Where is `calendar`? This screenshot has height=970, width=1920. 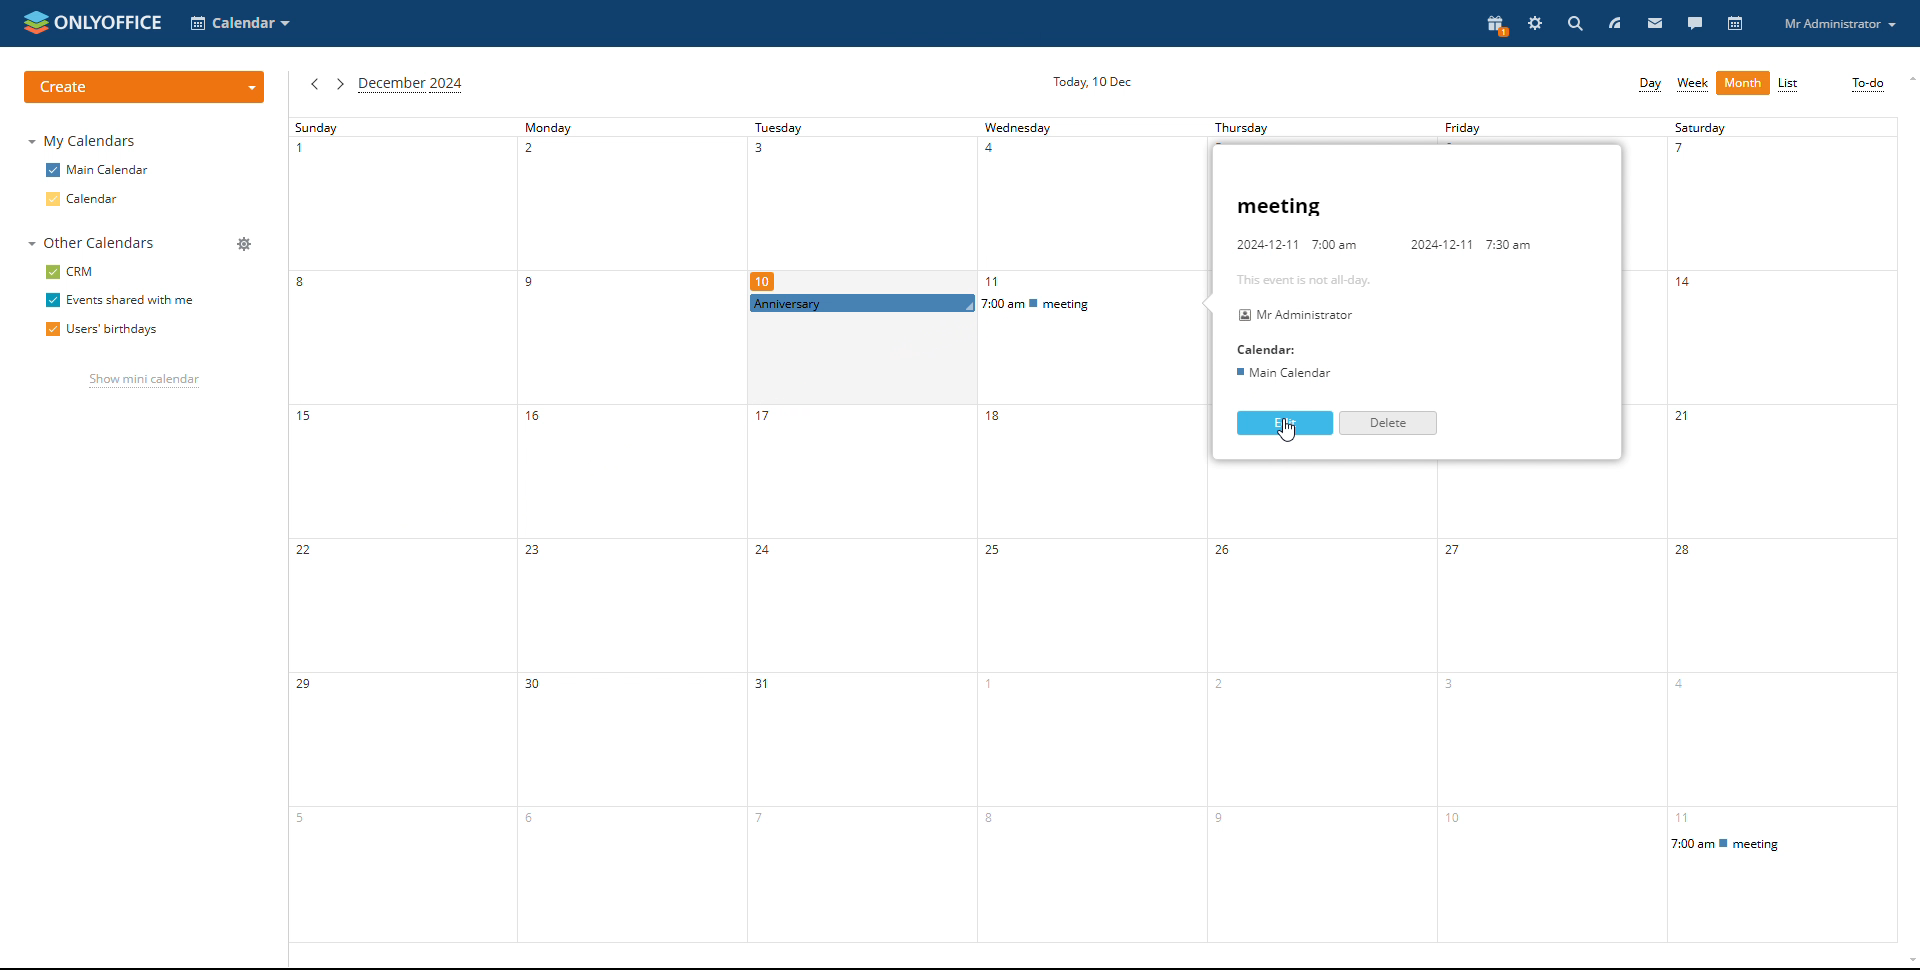
calendar is located at coordinates (1733, 24).